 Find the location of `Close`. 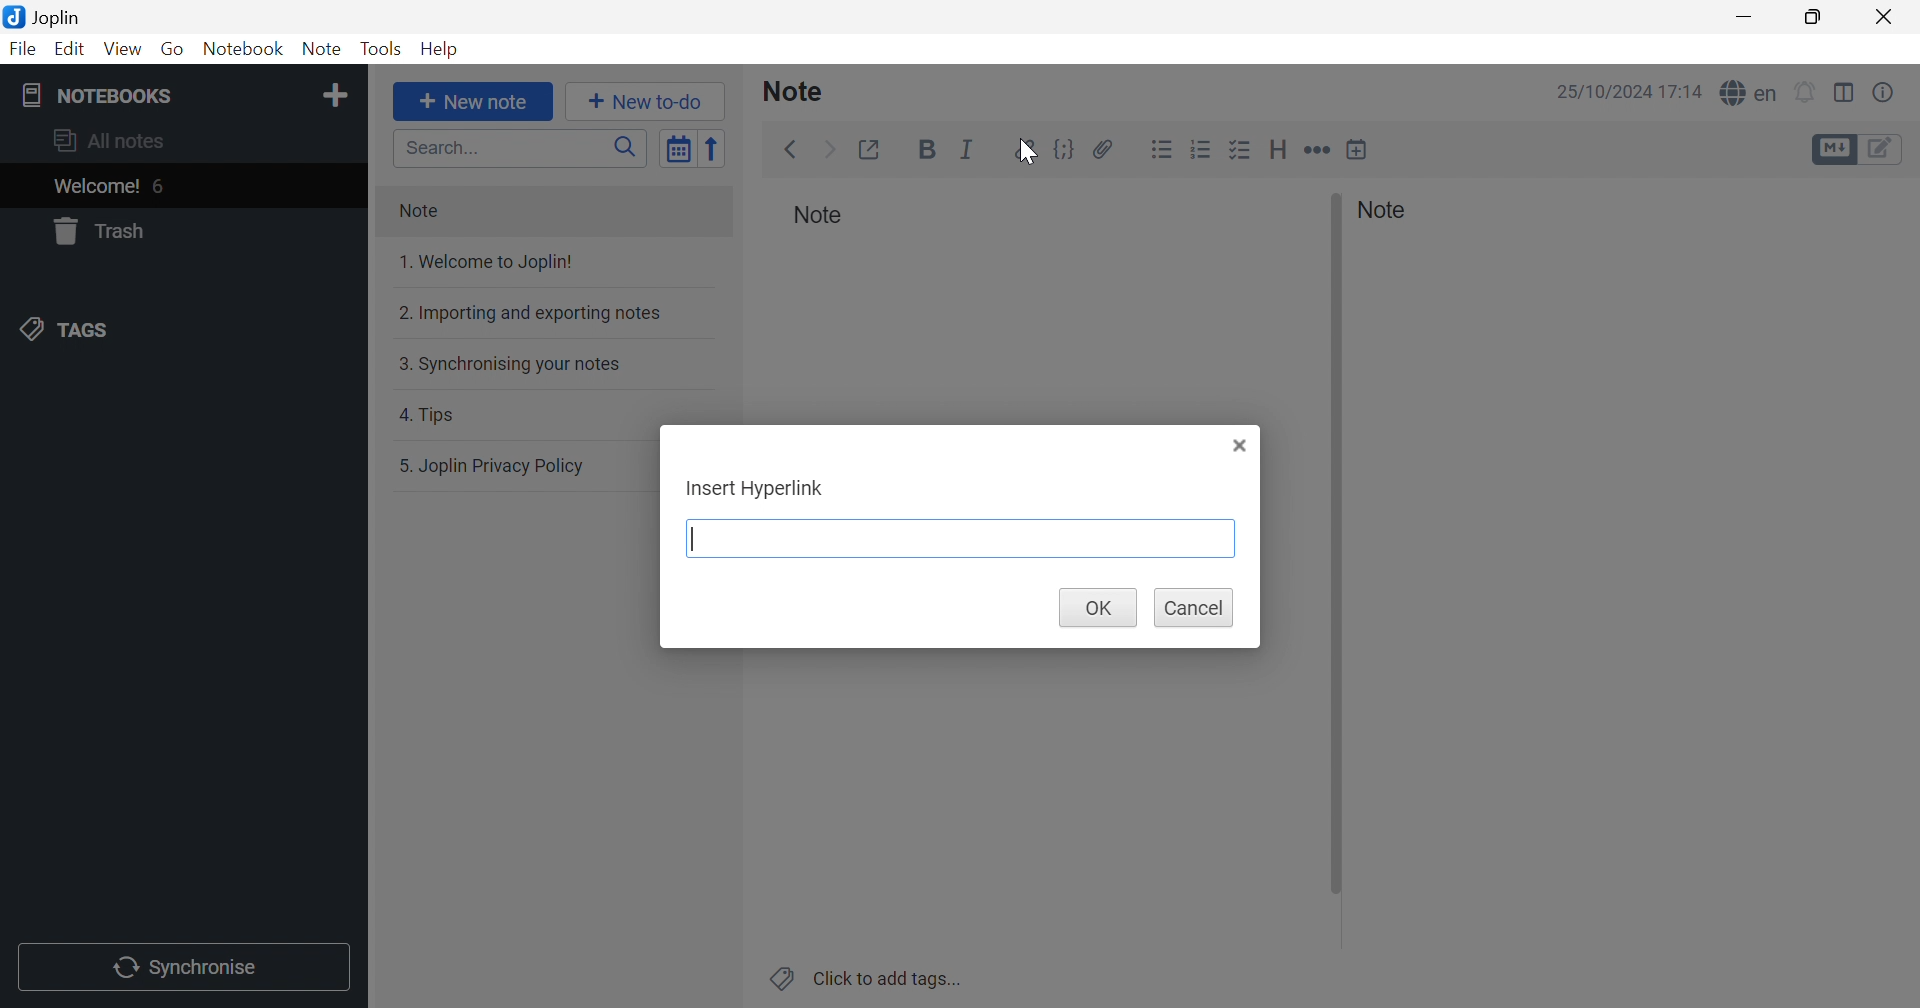

Close is located at coordinates (1885, 17).